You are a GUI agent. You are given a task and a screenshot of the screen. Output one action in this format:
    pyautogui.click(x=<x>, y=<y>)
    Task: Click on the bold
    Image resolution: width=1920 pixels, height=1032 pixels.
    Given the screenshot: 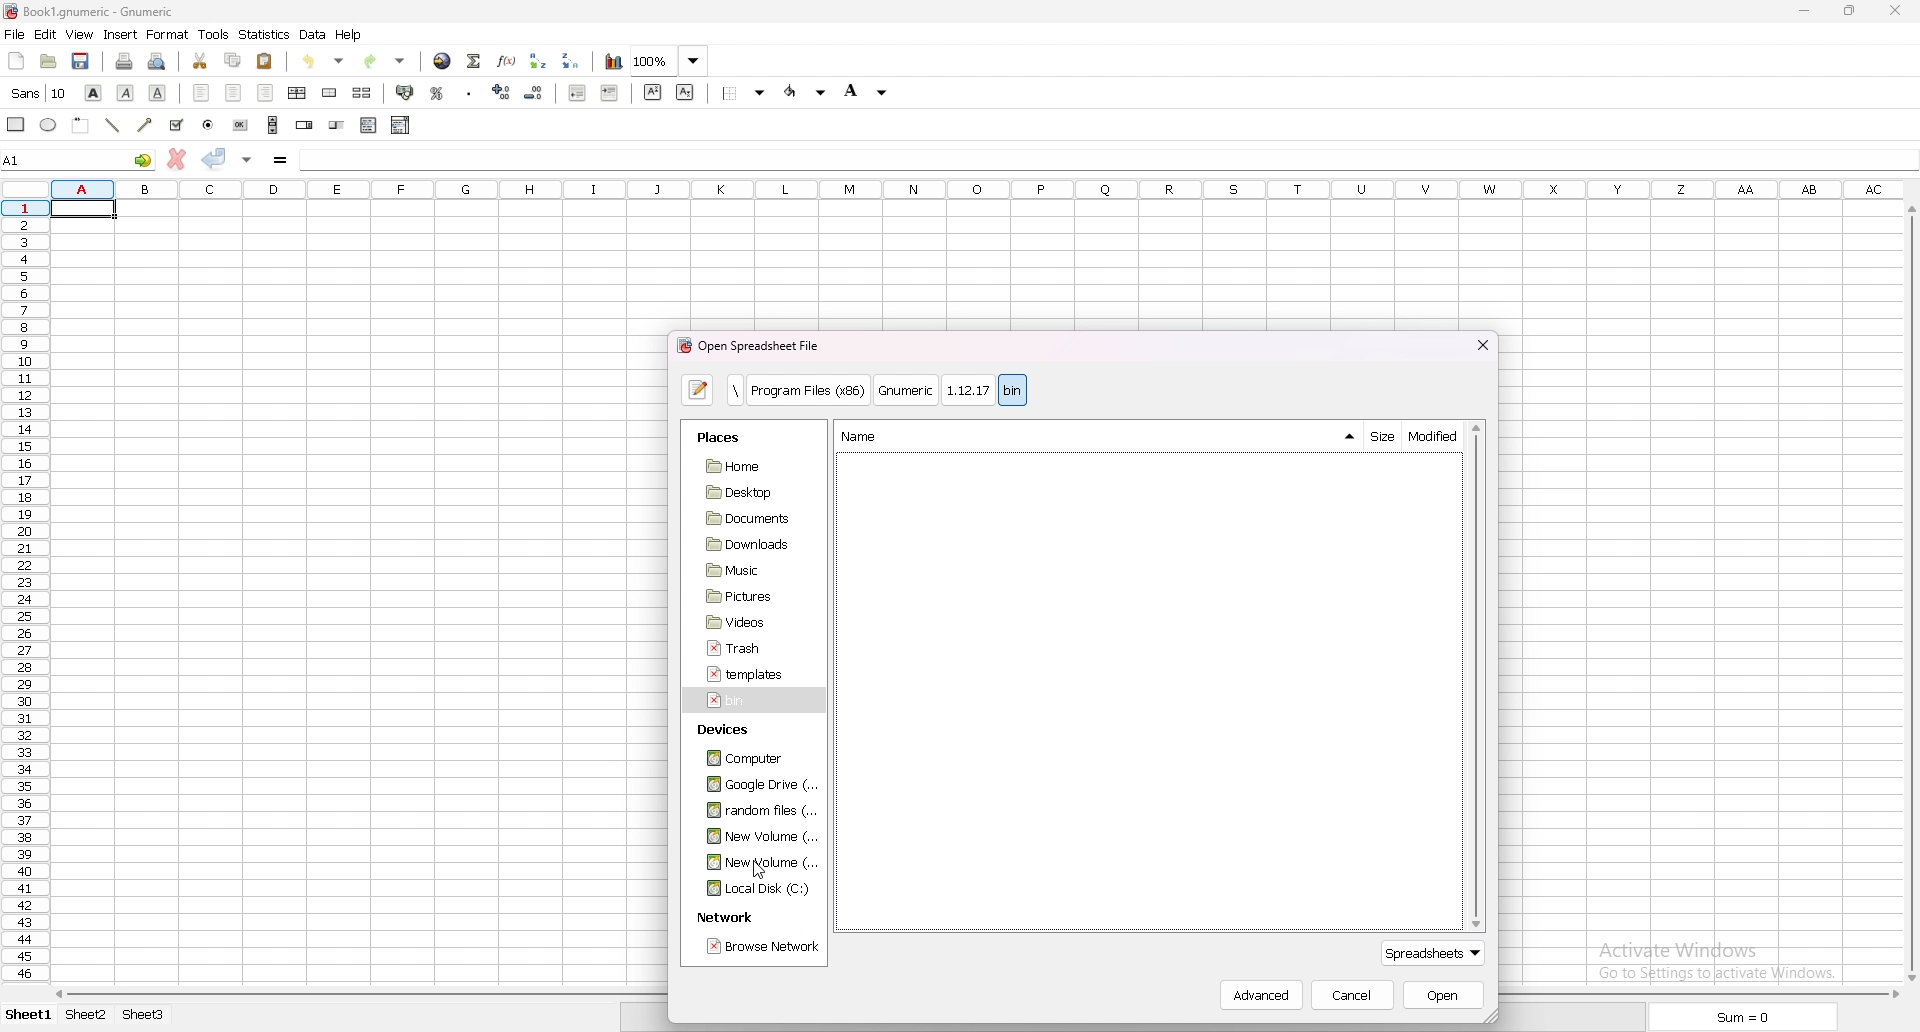 What is the action you would take?
    pyautogui.click(x=94, y=94)
    